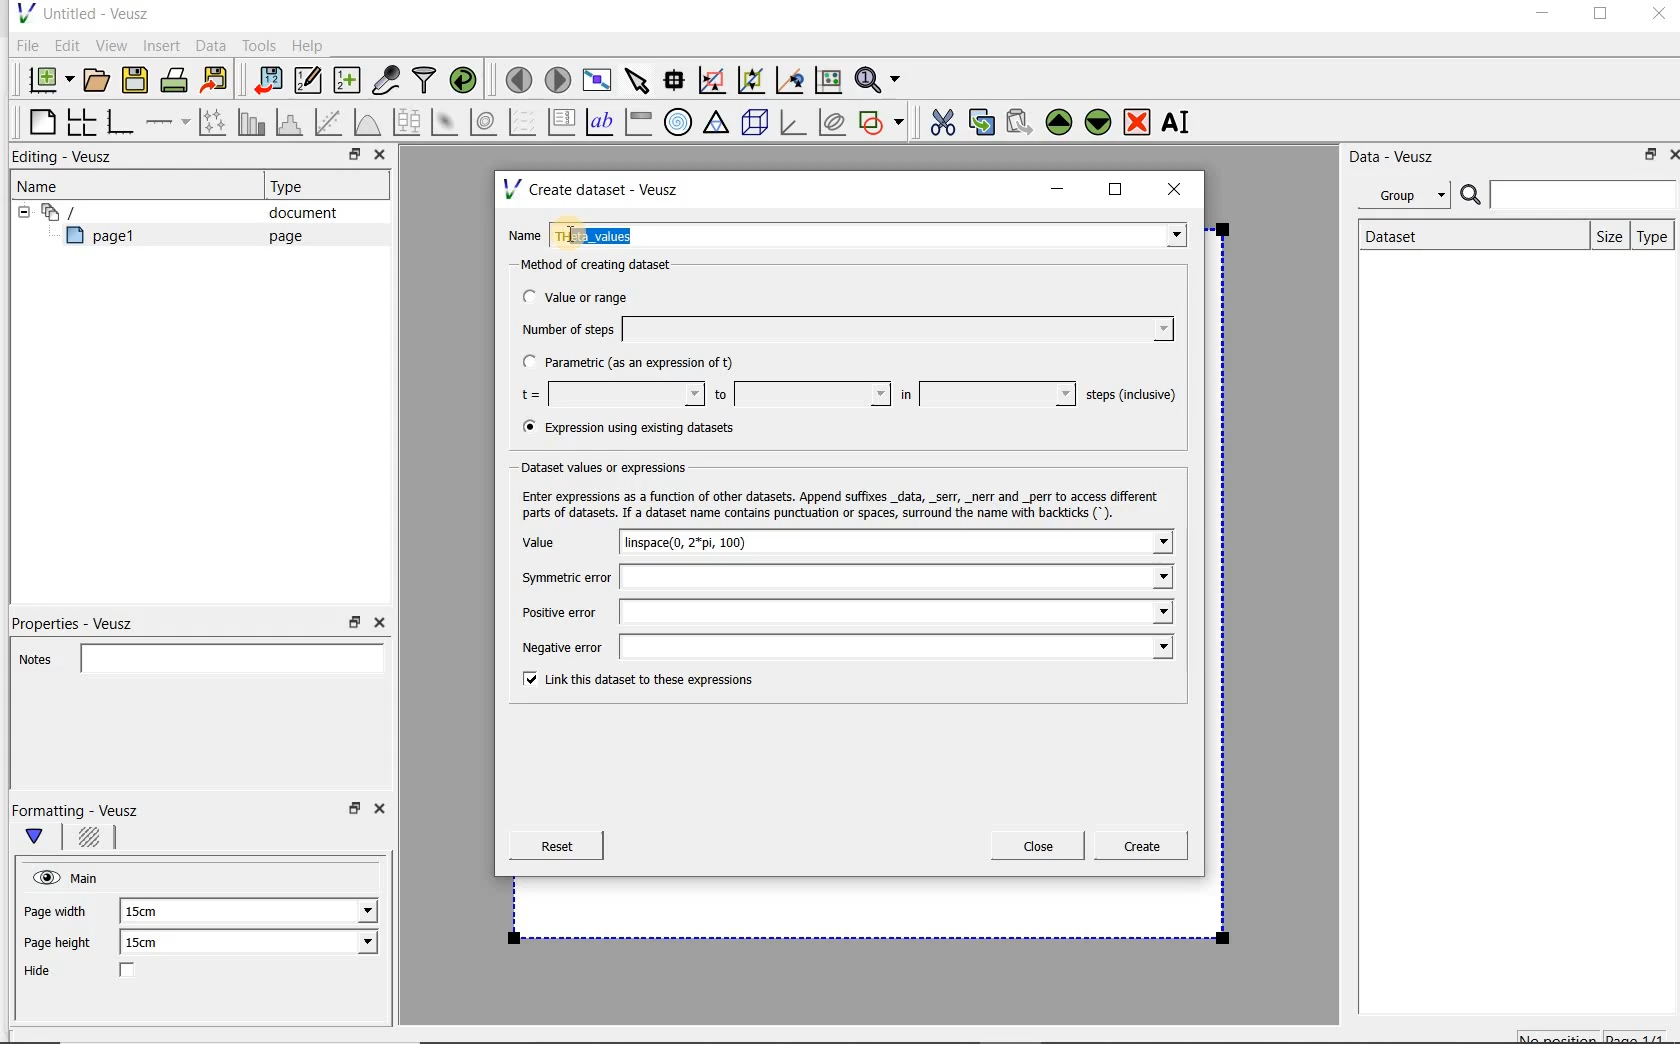 This screenshot has height=1044, width=1680. I want to click on text label, so click(602, 121).